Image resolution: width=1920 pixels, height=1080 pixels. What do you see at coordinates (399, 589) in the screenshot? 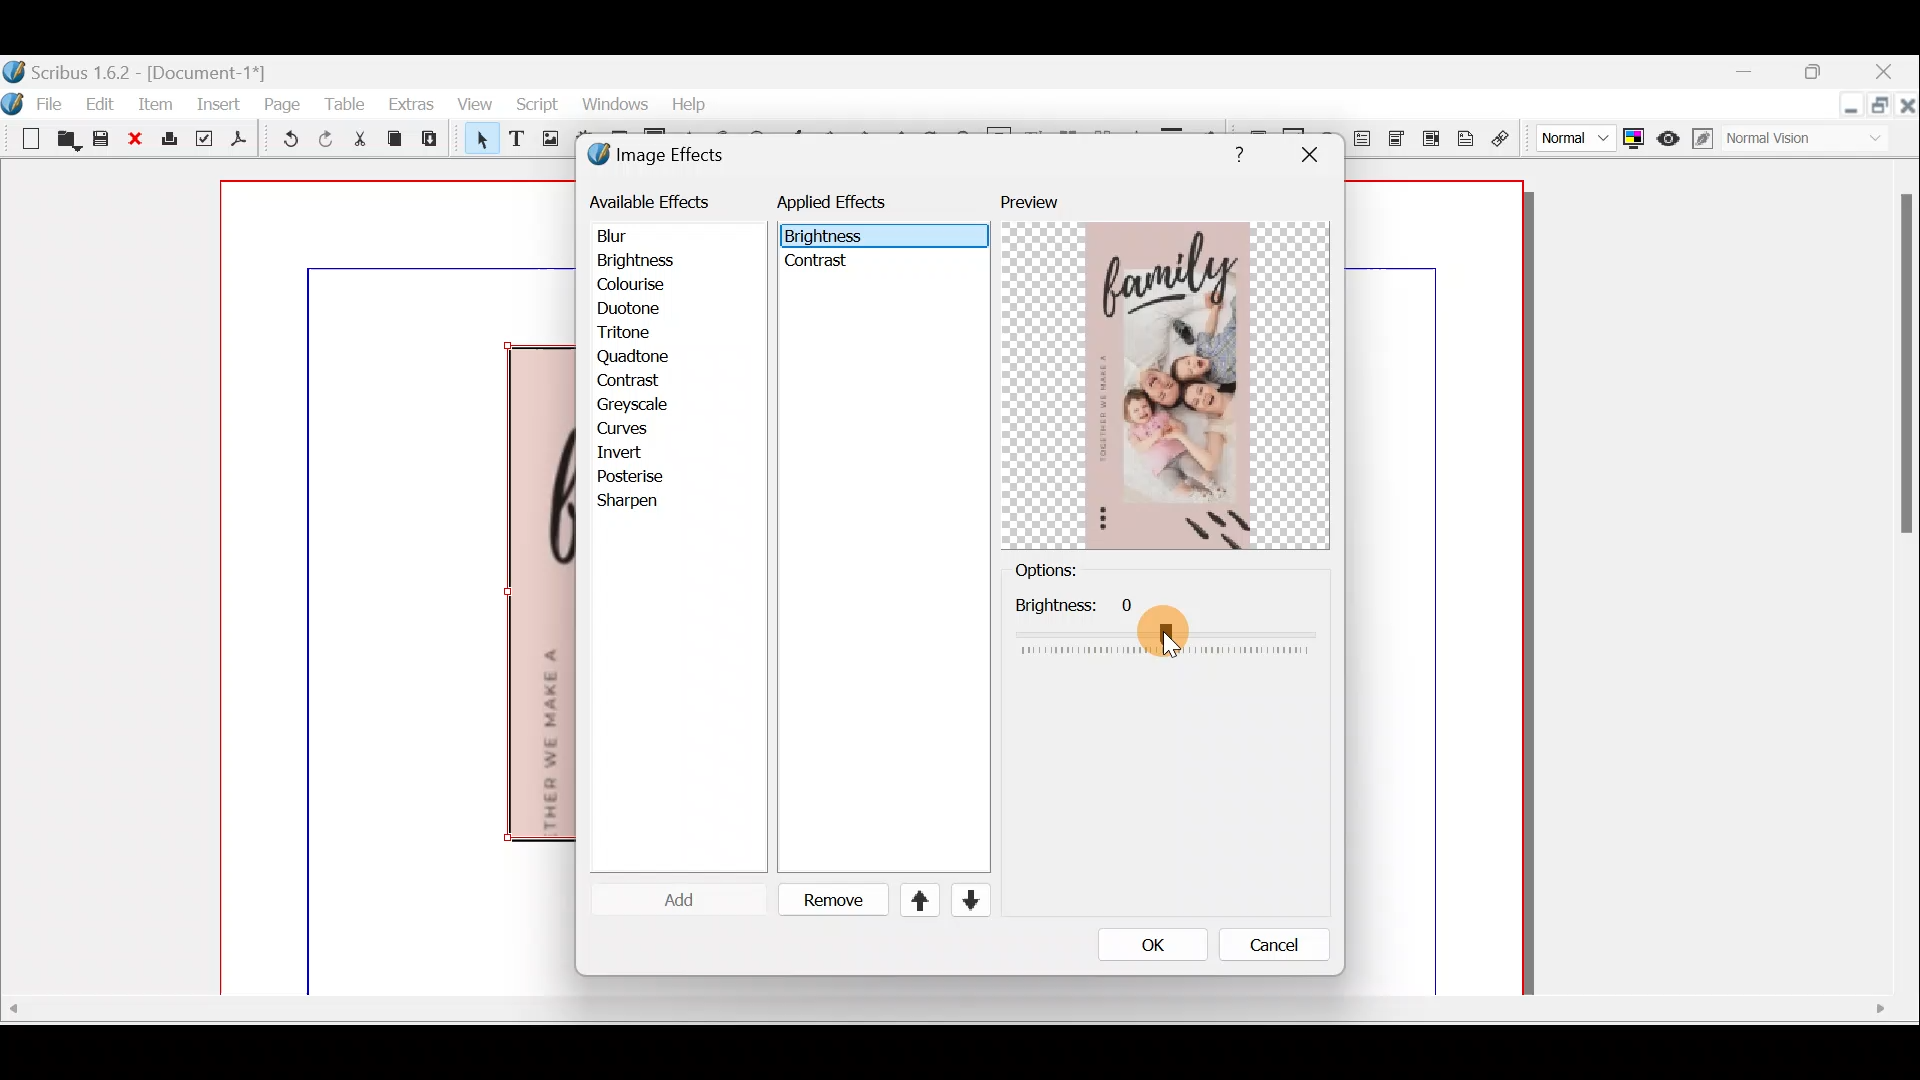
I see `Canvas` at bounding box center [399, 589].